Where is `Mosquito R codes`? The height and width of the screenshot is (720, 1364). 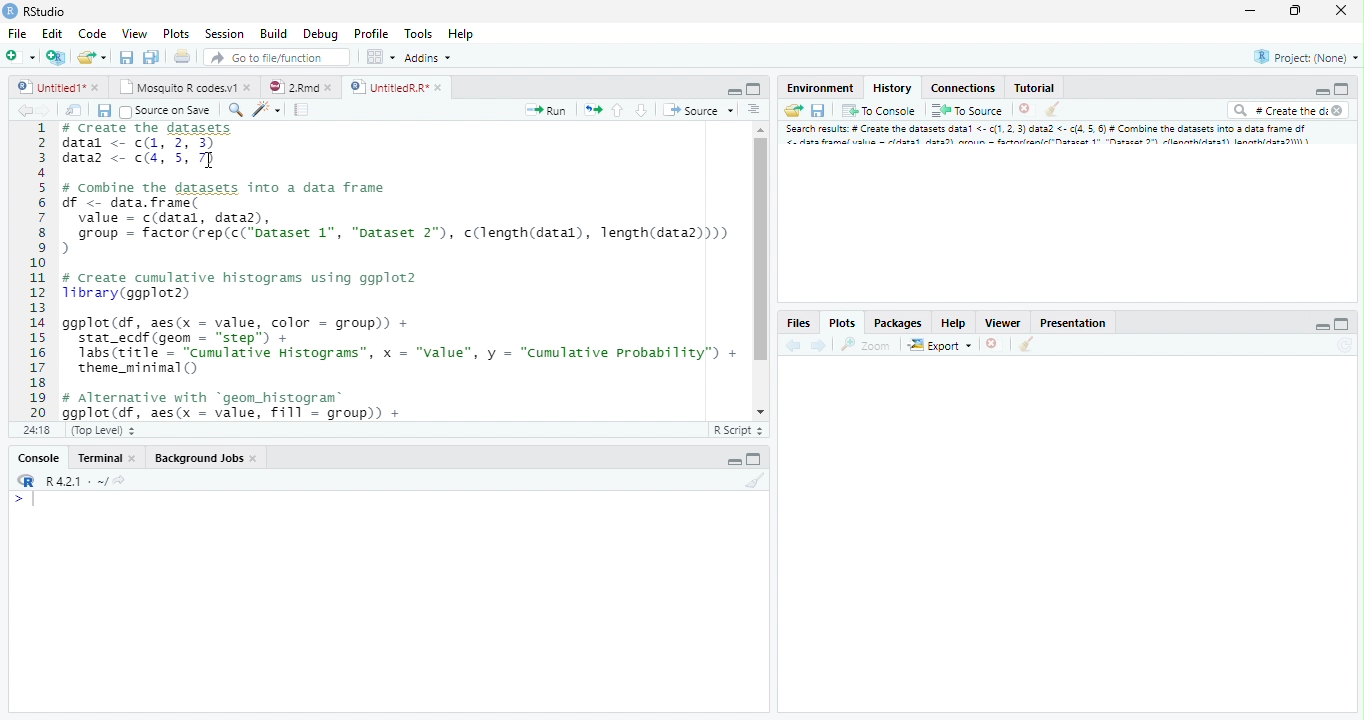
Mosquito R codes is located at coordinates (188, 87).